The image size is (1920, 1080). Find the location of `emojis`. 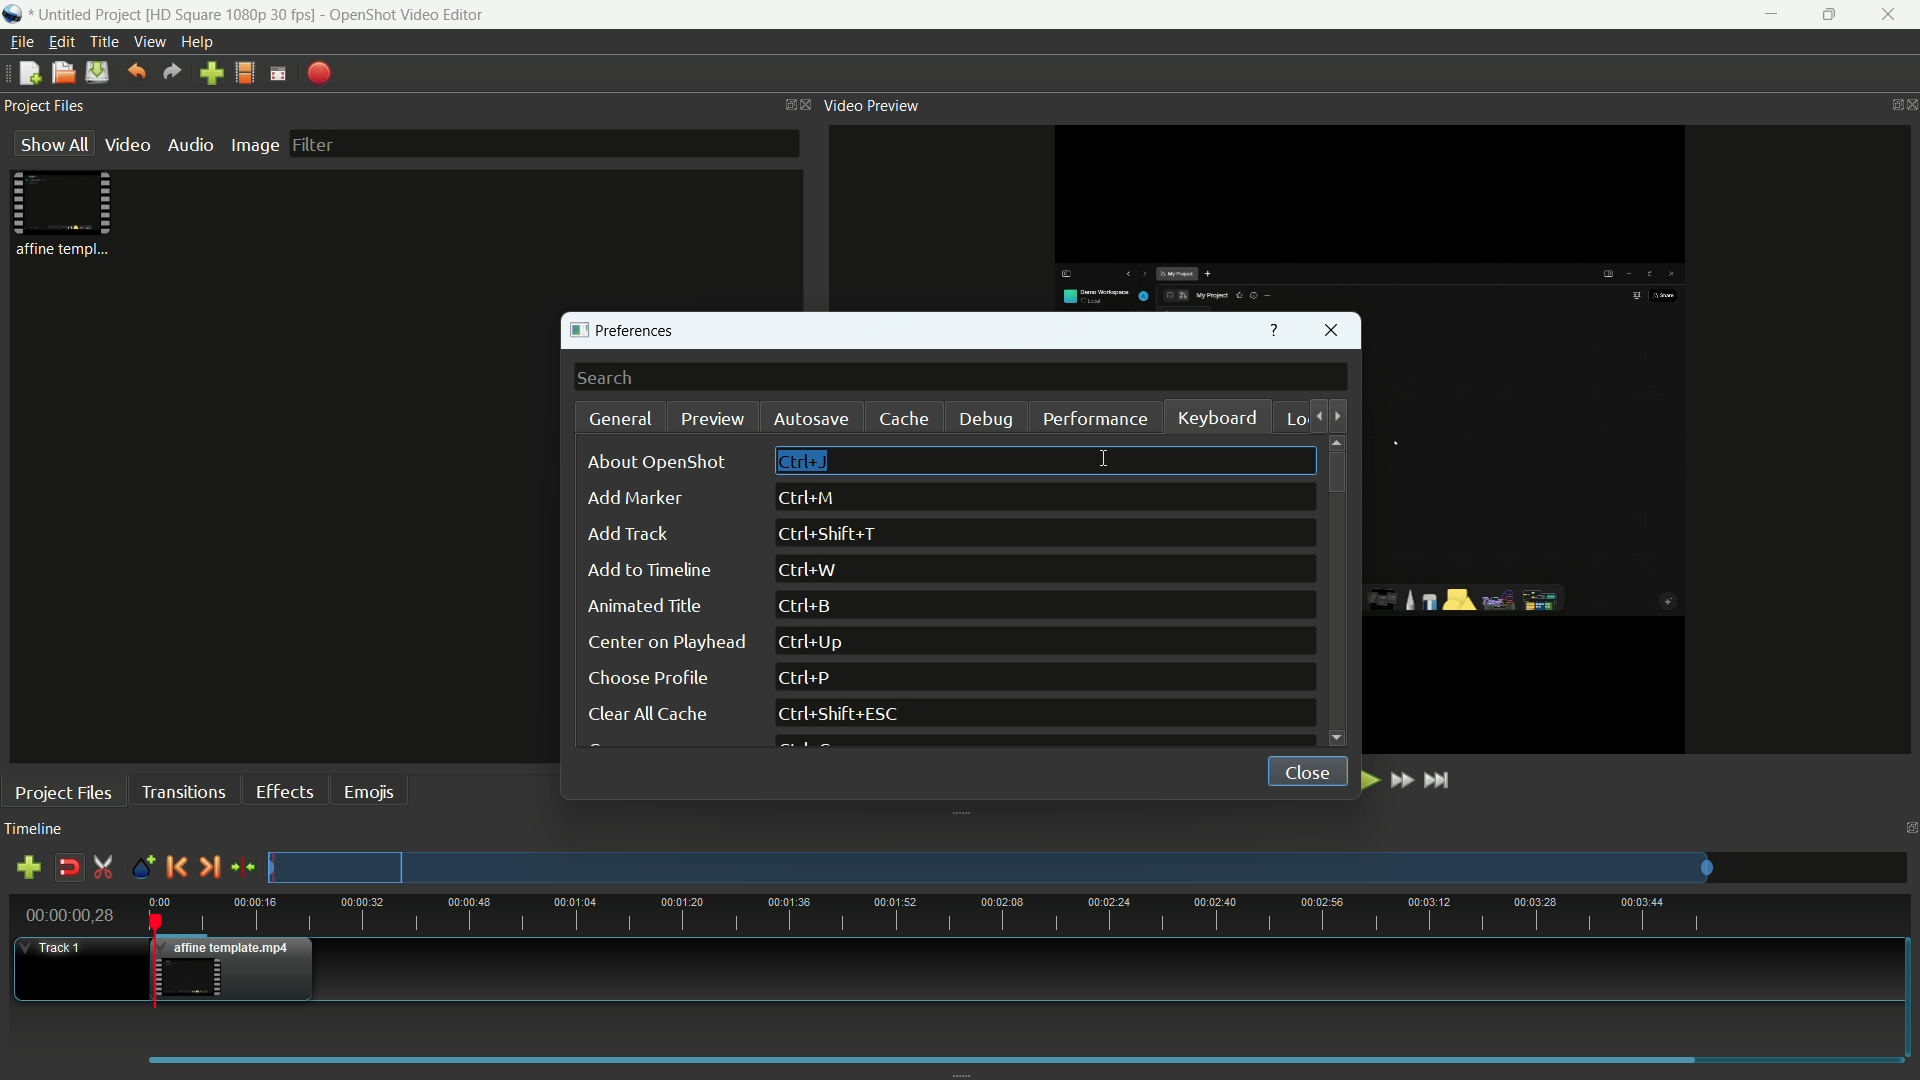

emojis is located at coordinates (371, 790).